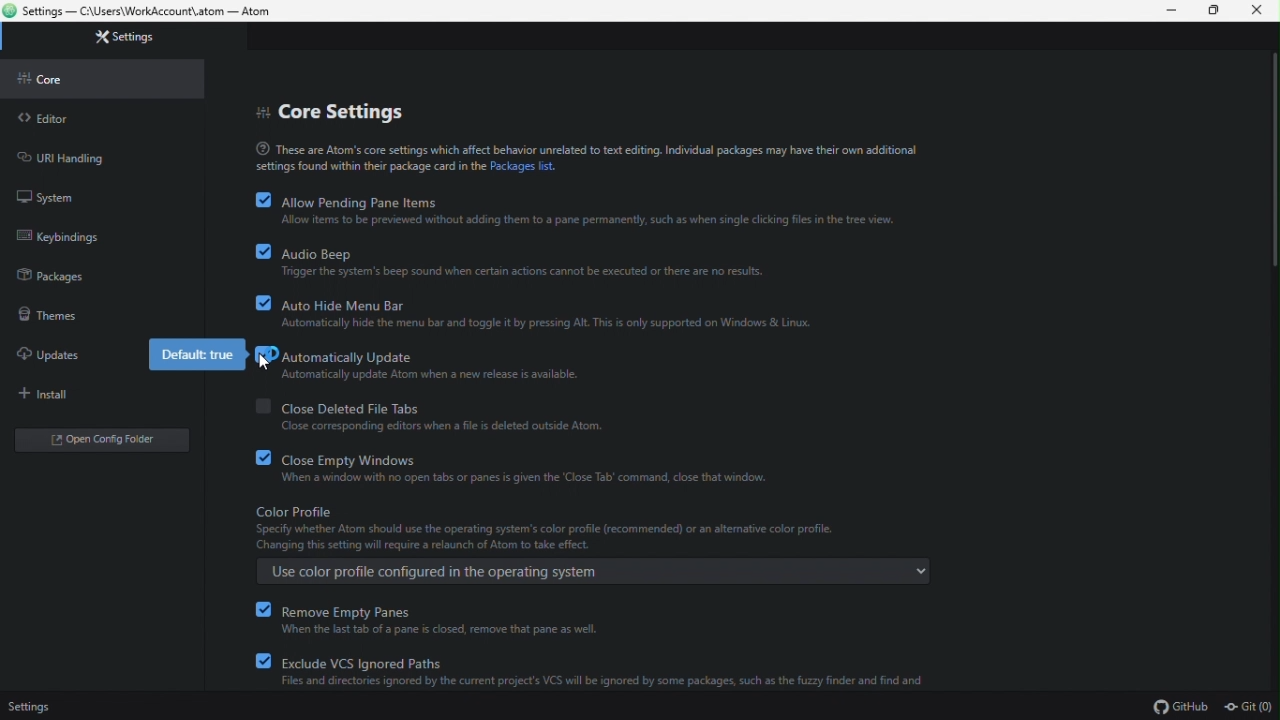 This screenshot has width=1280, height=720. What do you see at coordinates (55, 391) in the screenshot?
I see `install` at bounding box center [55, 391].